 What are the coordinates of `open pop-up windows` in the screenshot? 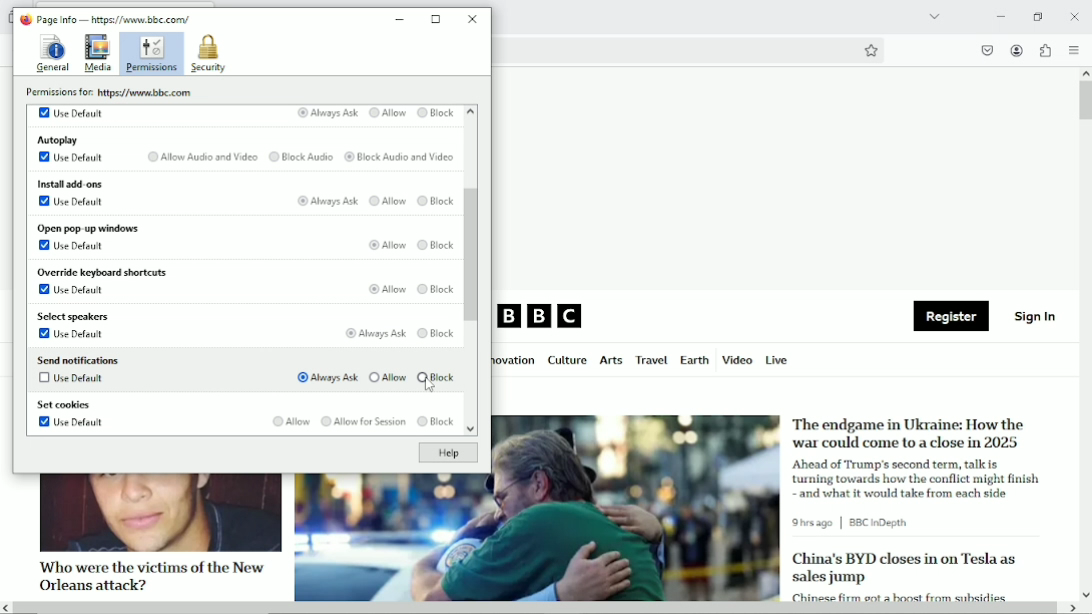 It's located at (87, 228).